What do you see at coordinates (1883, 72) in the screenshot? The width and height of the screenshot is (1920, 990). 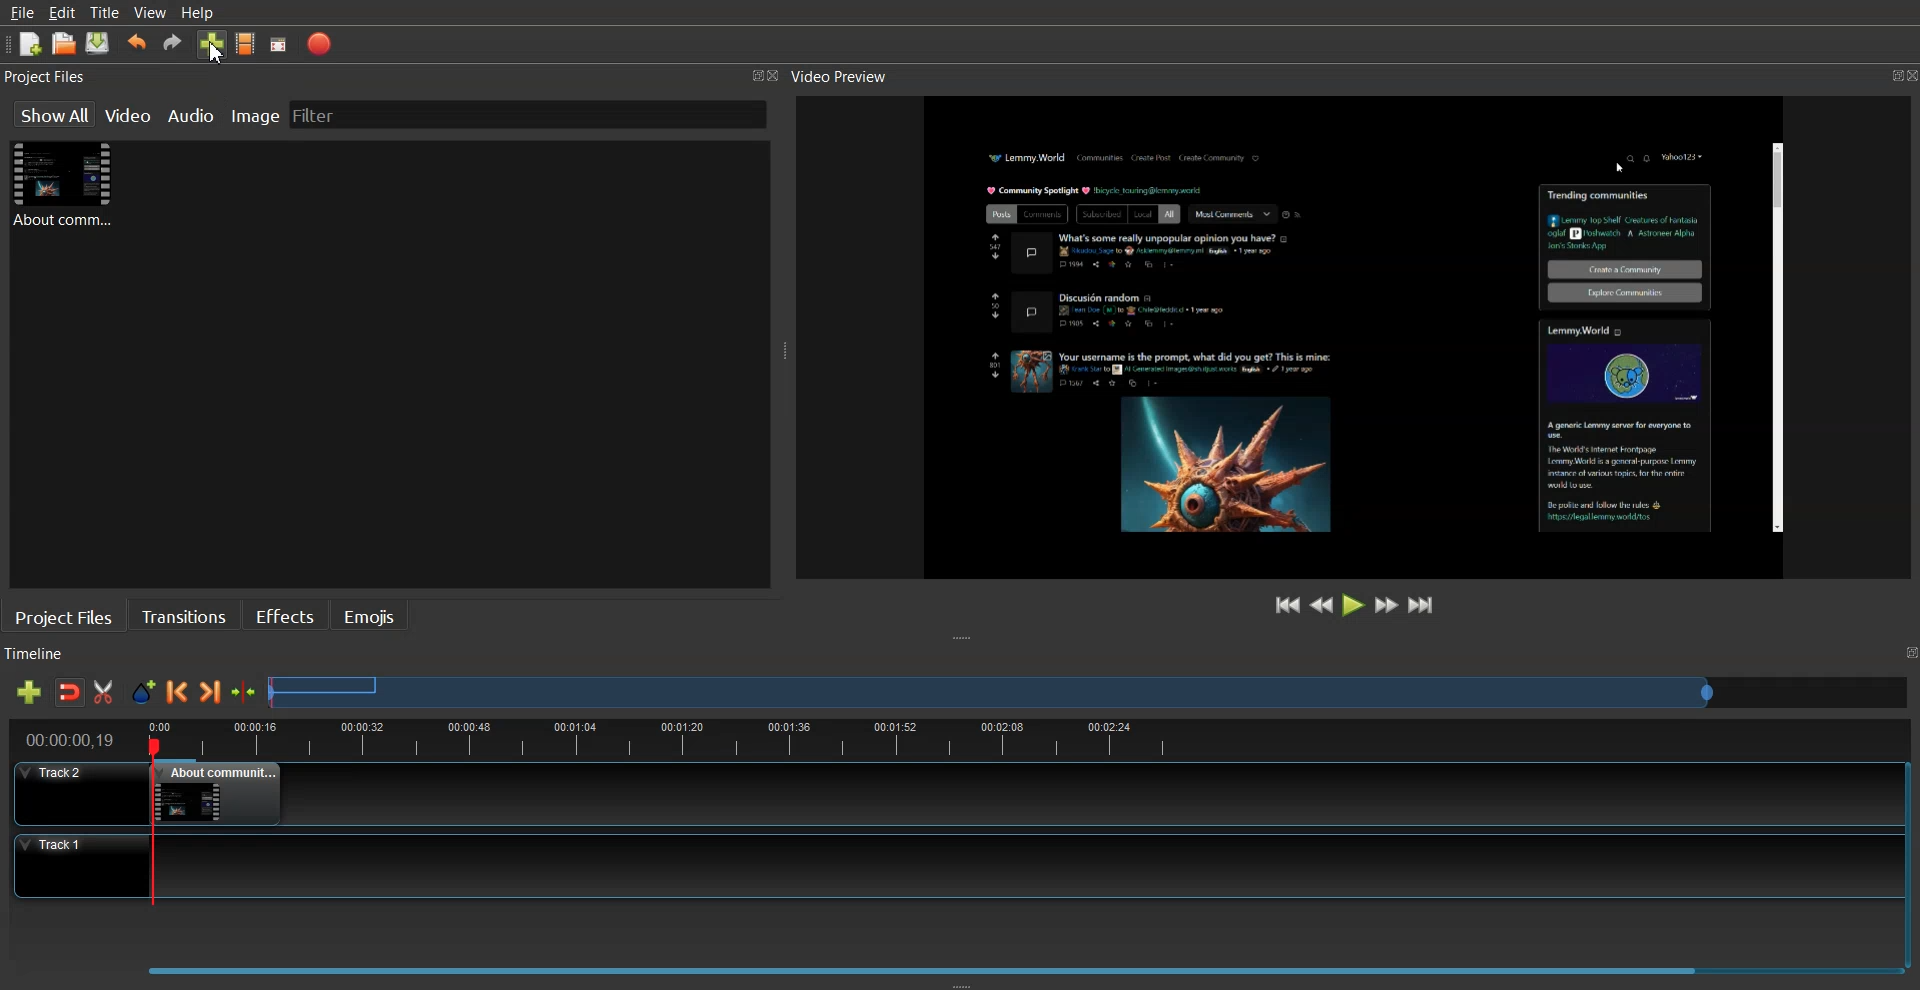 I see `Maximize` at bounding box center [1883, 72].